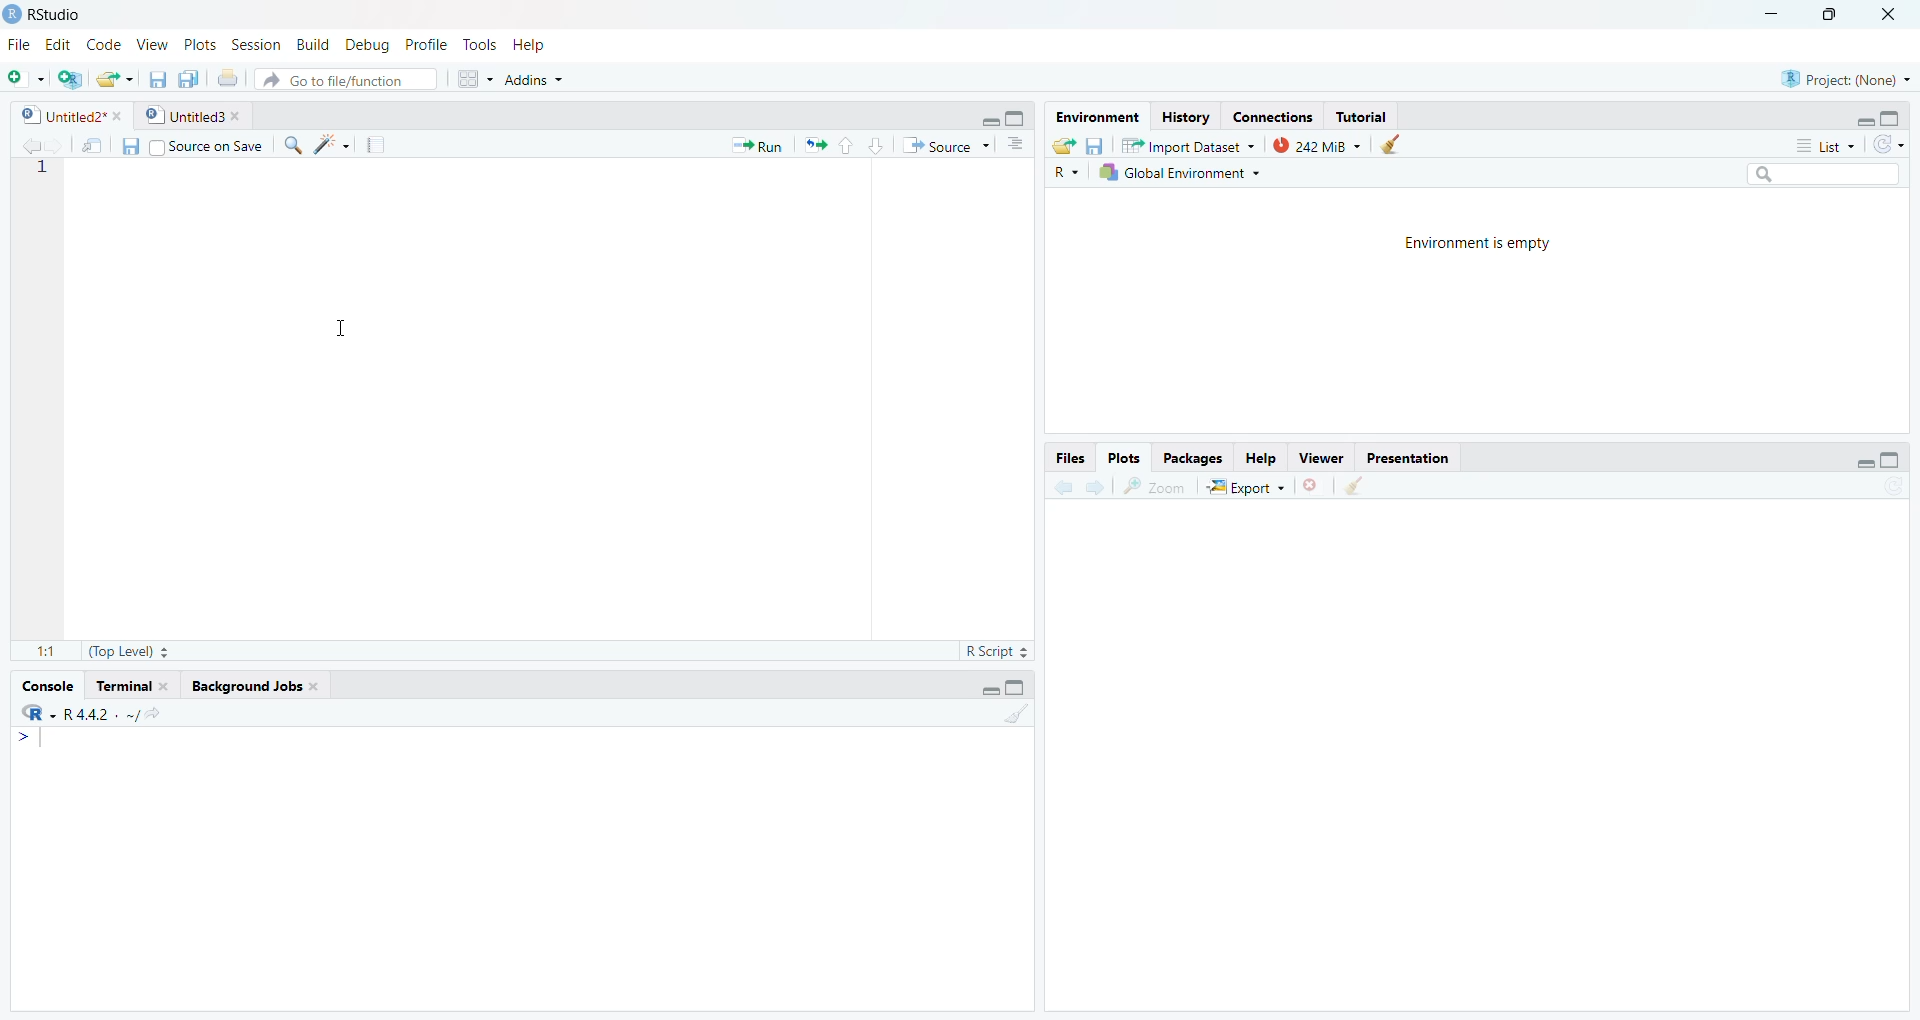 This screenshot has width=1920, height=1020. What do you see at coordinates (1318, 455) in the screenshot?
I see `Viewer` at bounding box center [1318, 455].